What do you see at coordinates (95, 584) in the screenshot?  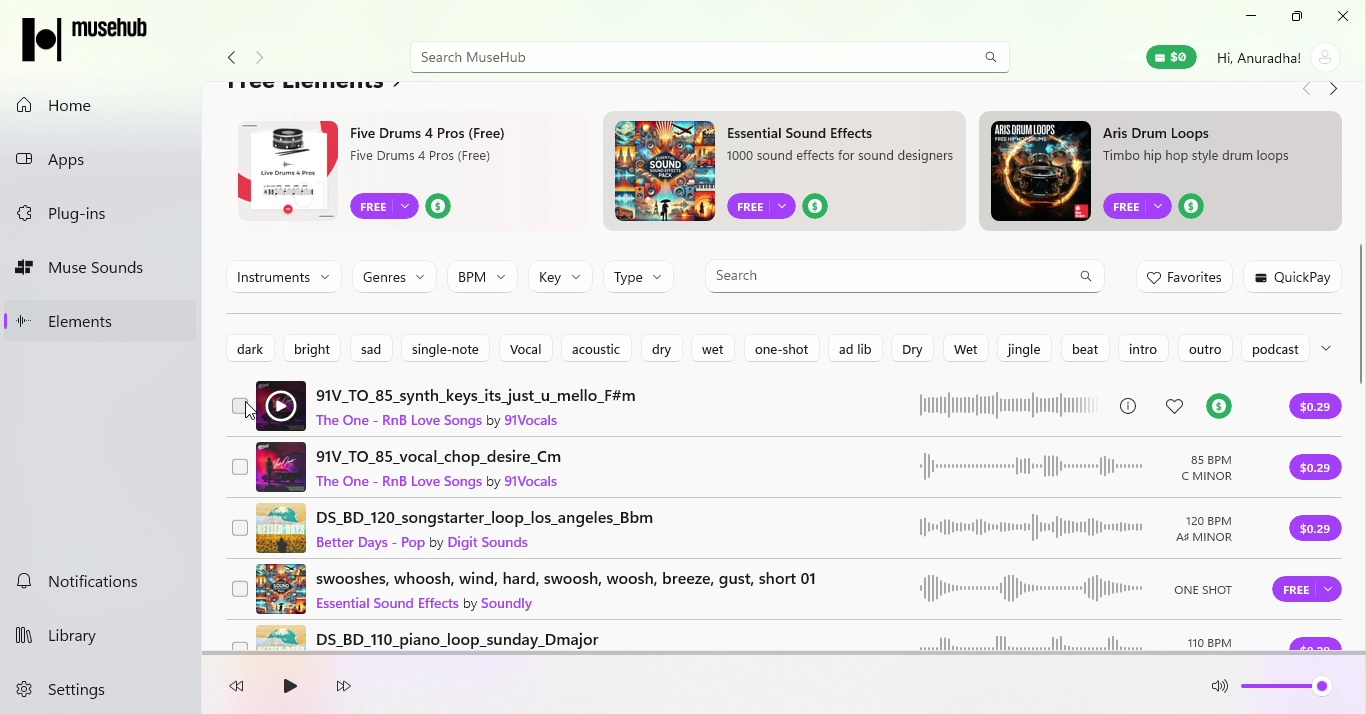 I see `Notifications` at bounding box center [95, 584].